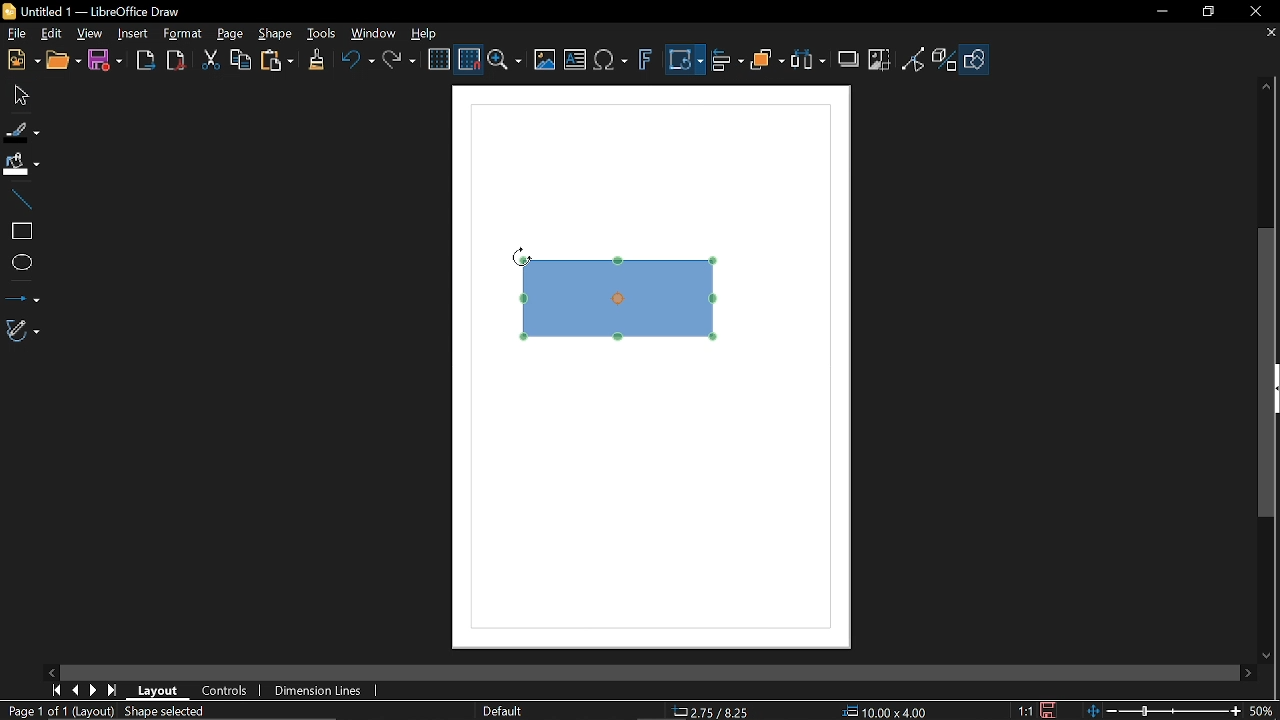  Describe the element at coordinates (182, 711) in the screenshot. I see `Shape selected` at that location.